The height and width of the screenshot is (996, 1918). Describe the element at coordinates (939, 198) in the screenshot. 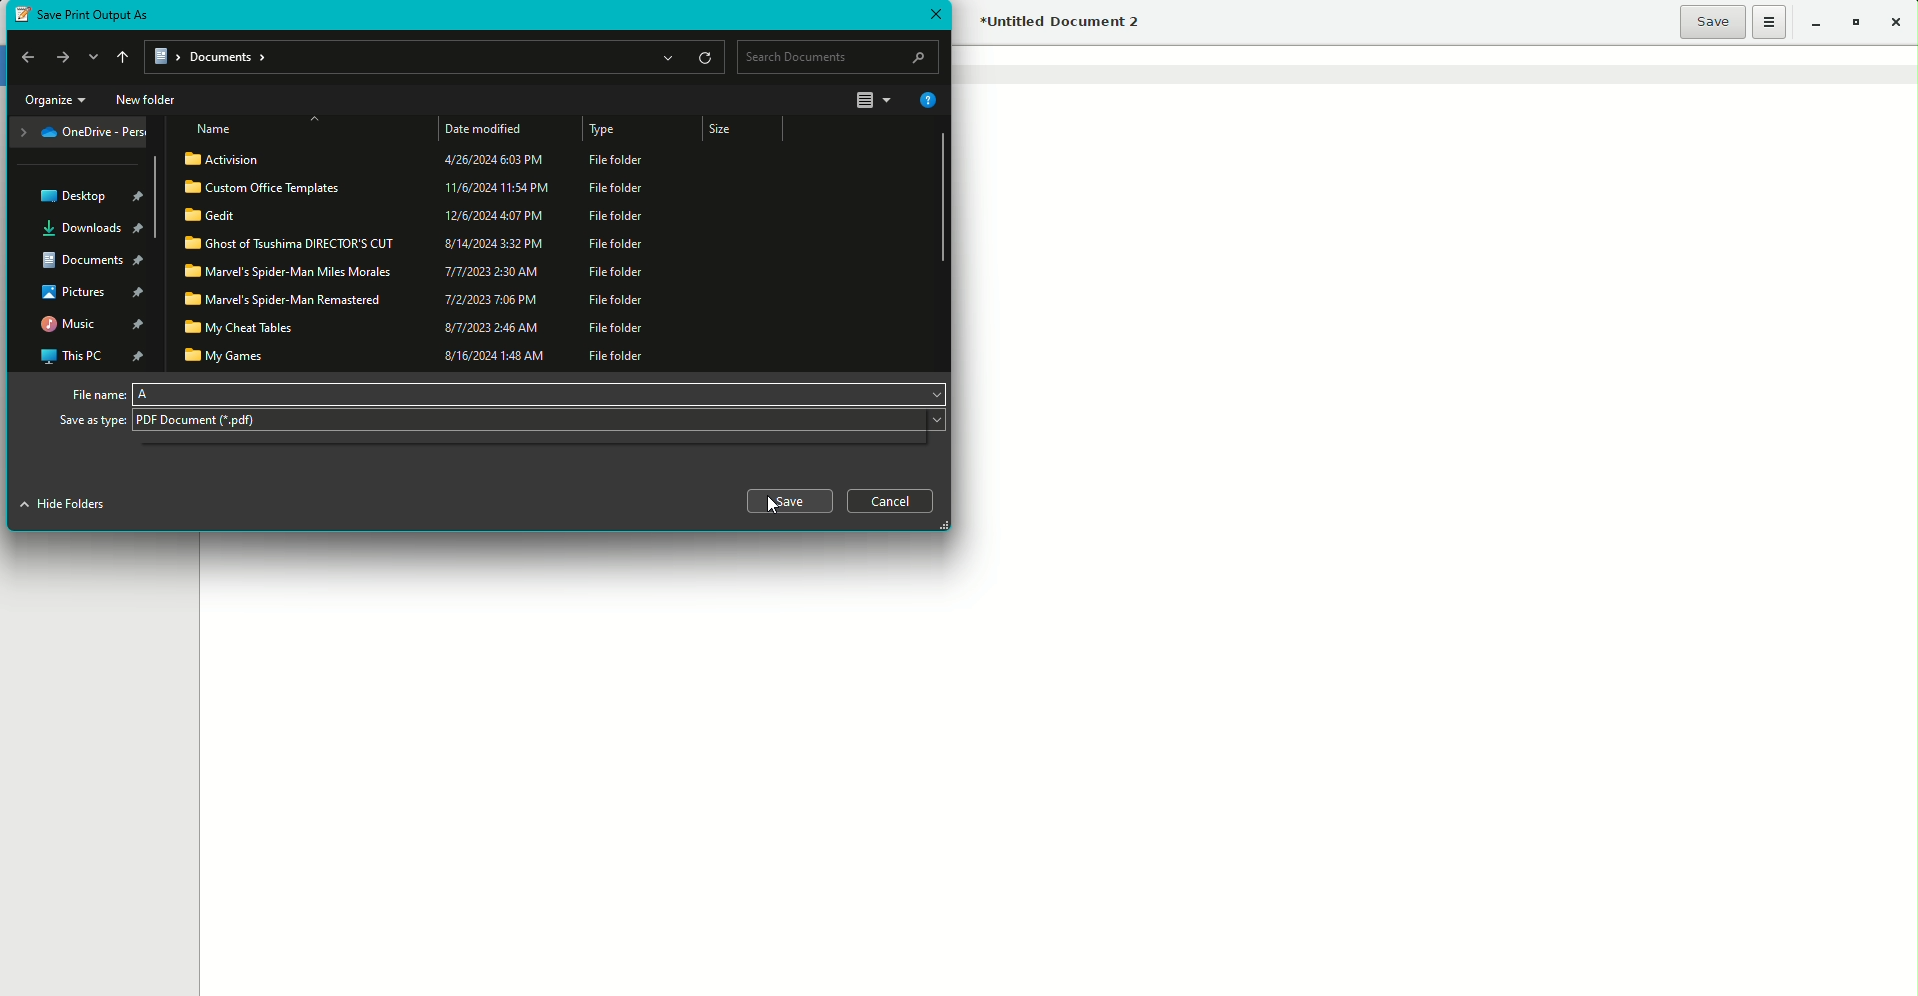

I see `Scroll bar` at that location.